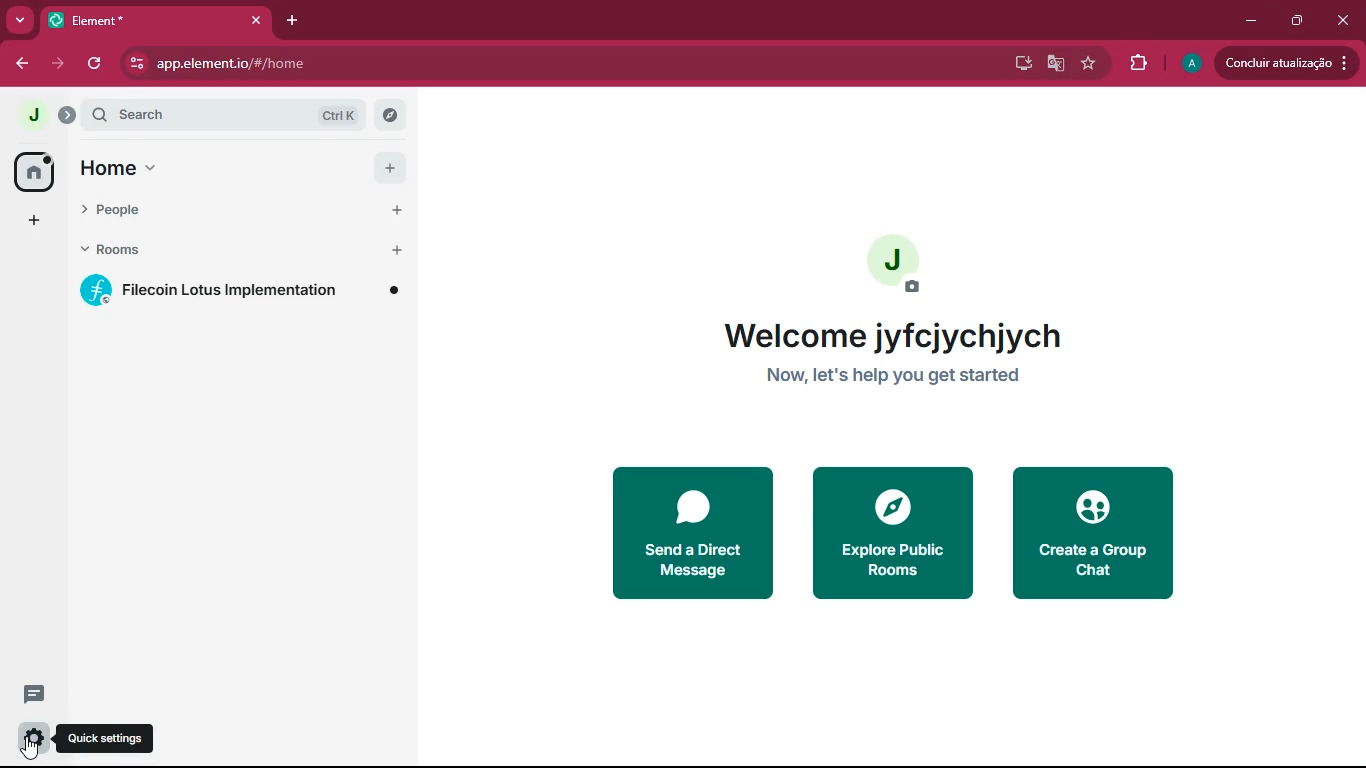 The height and width of the screenshot is (768, 1366). I want to click on add tab, so click(293, 22).